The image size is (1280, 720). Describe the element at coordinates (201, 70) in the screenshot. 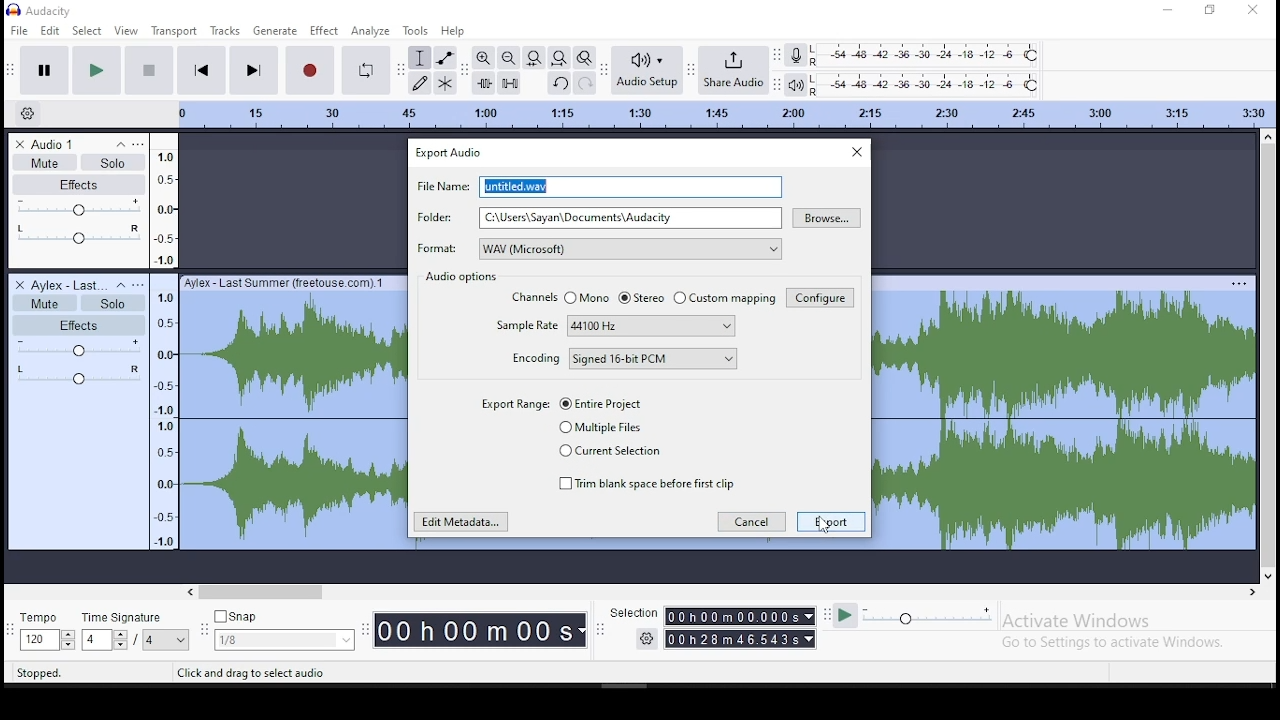

I see `skip to start` at that location.